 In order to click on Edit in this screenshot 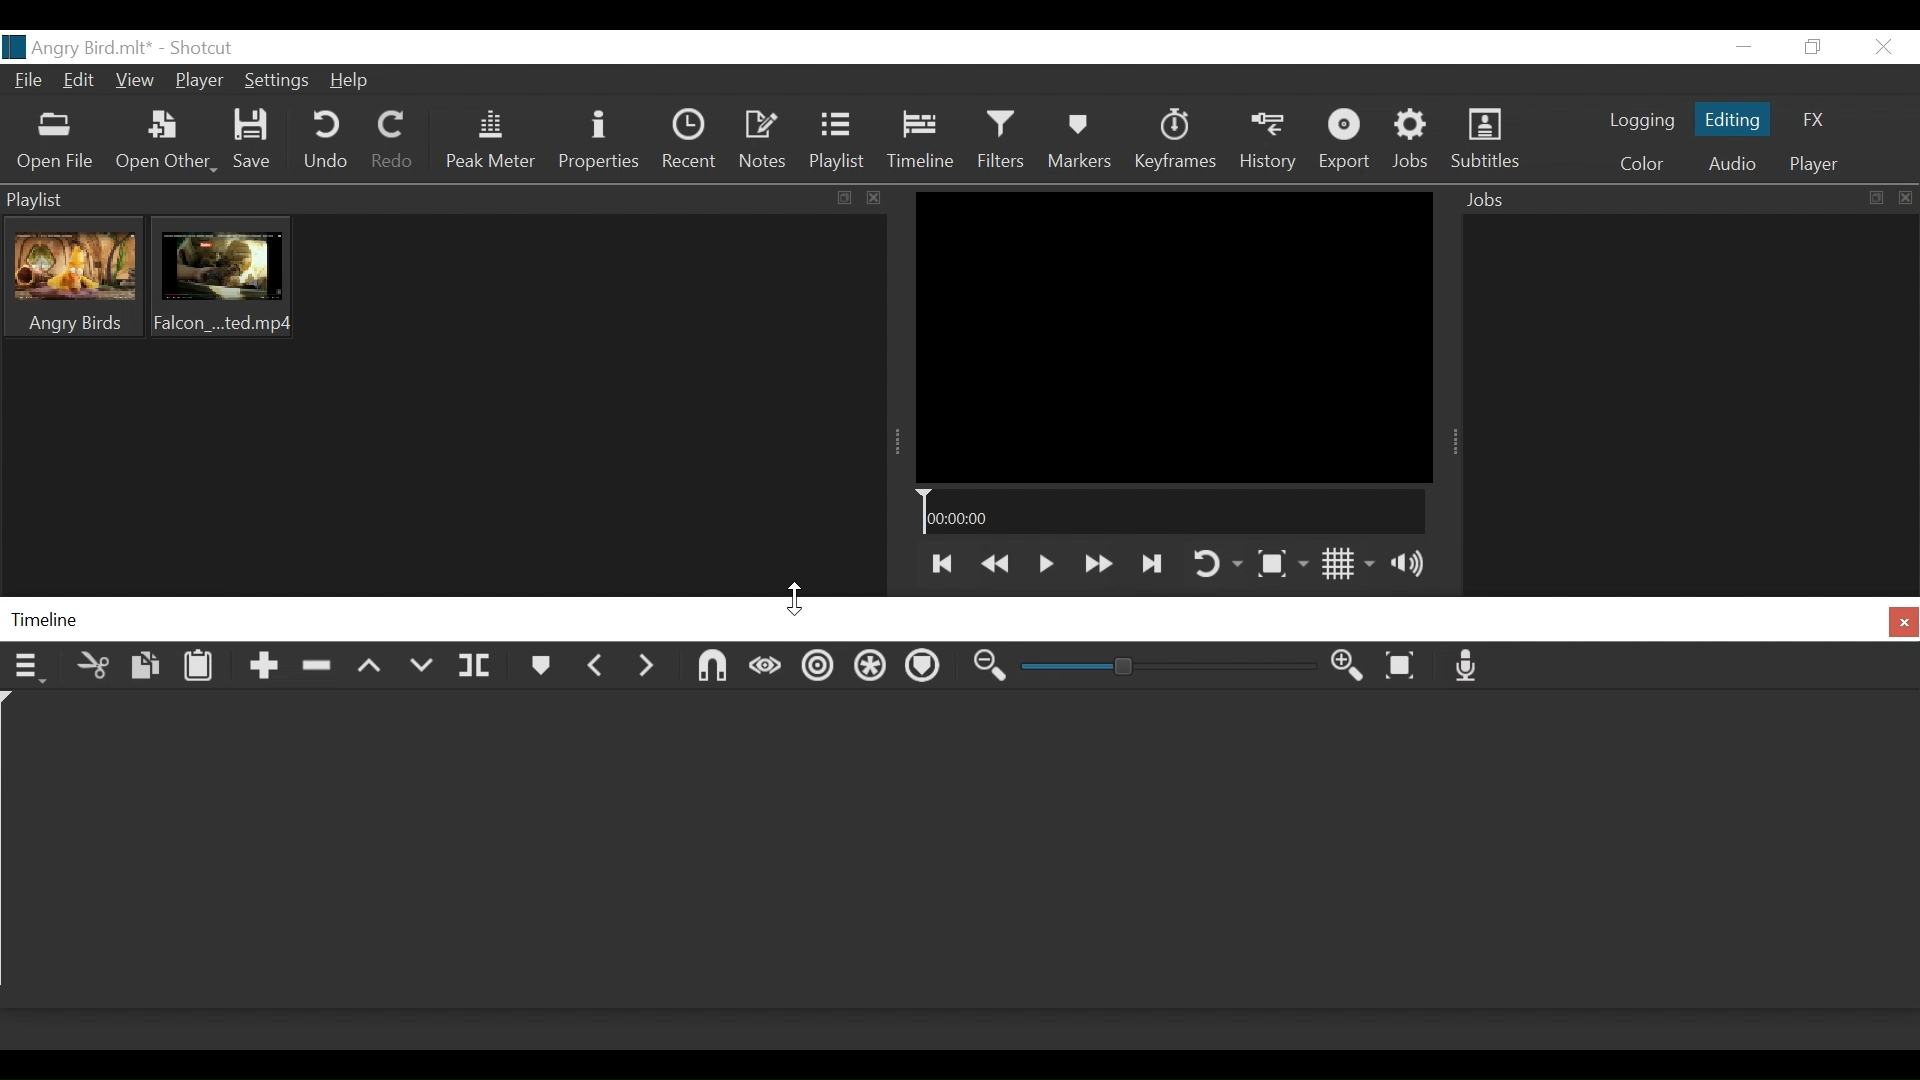, I will do `click(81, 81)`.